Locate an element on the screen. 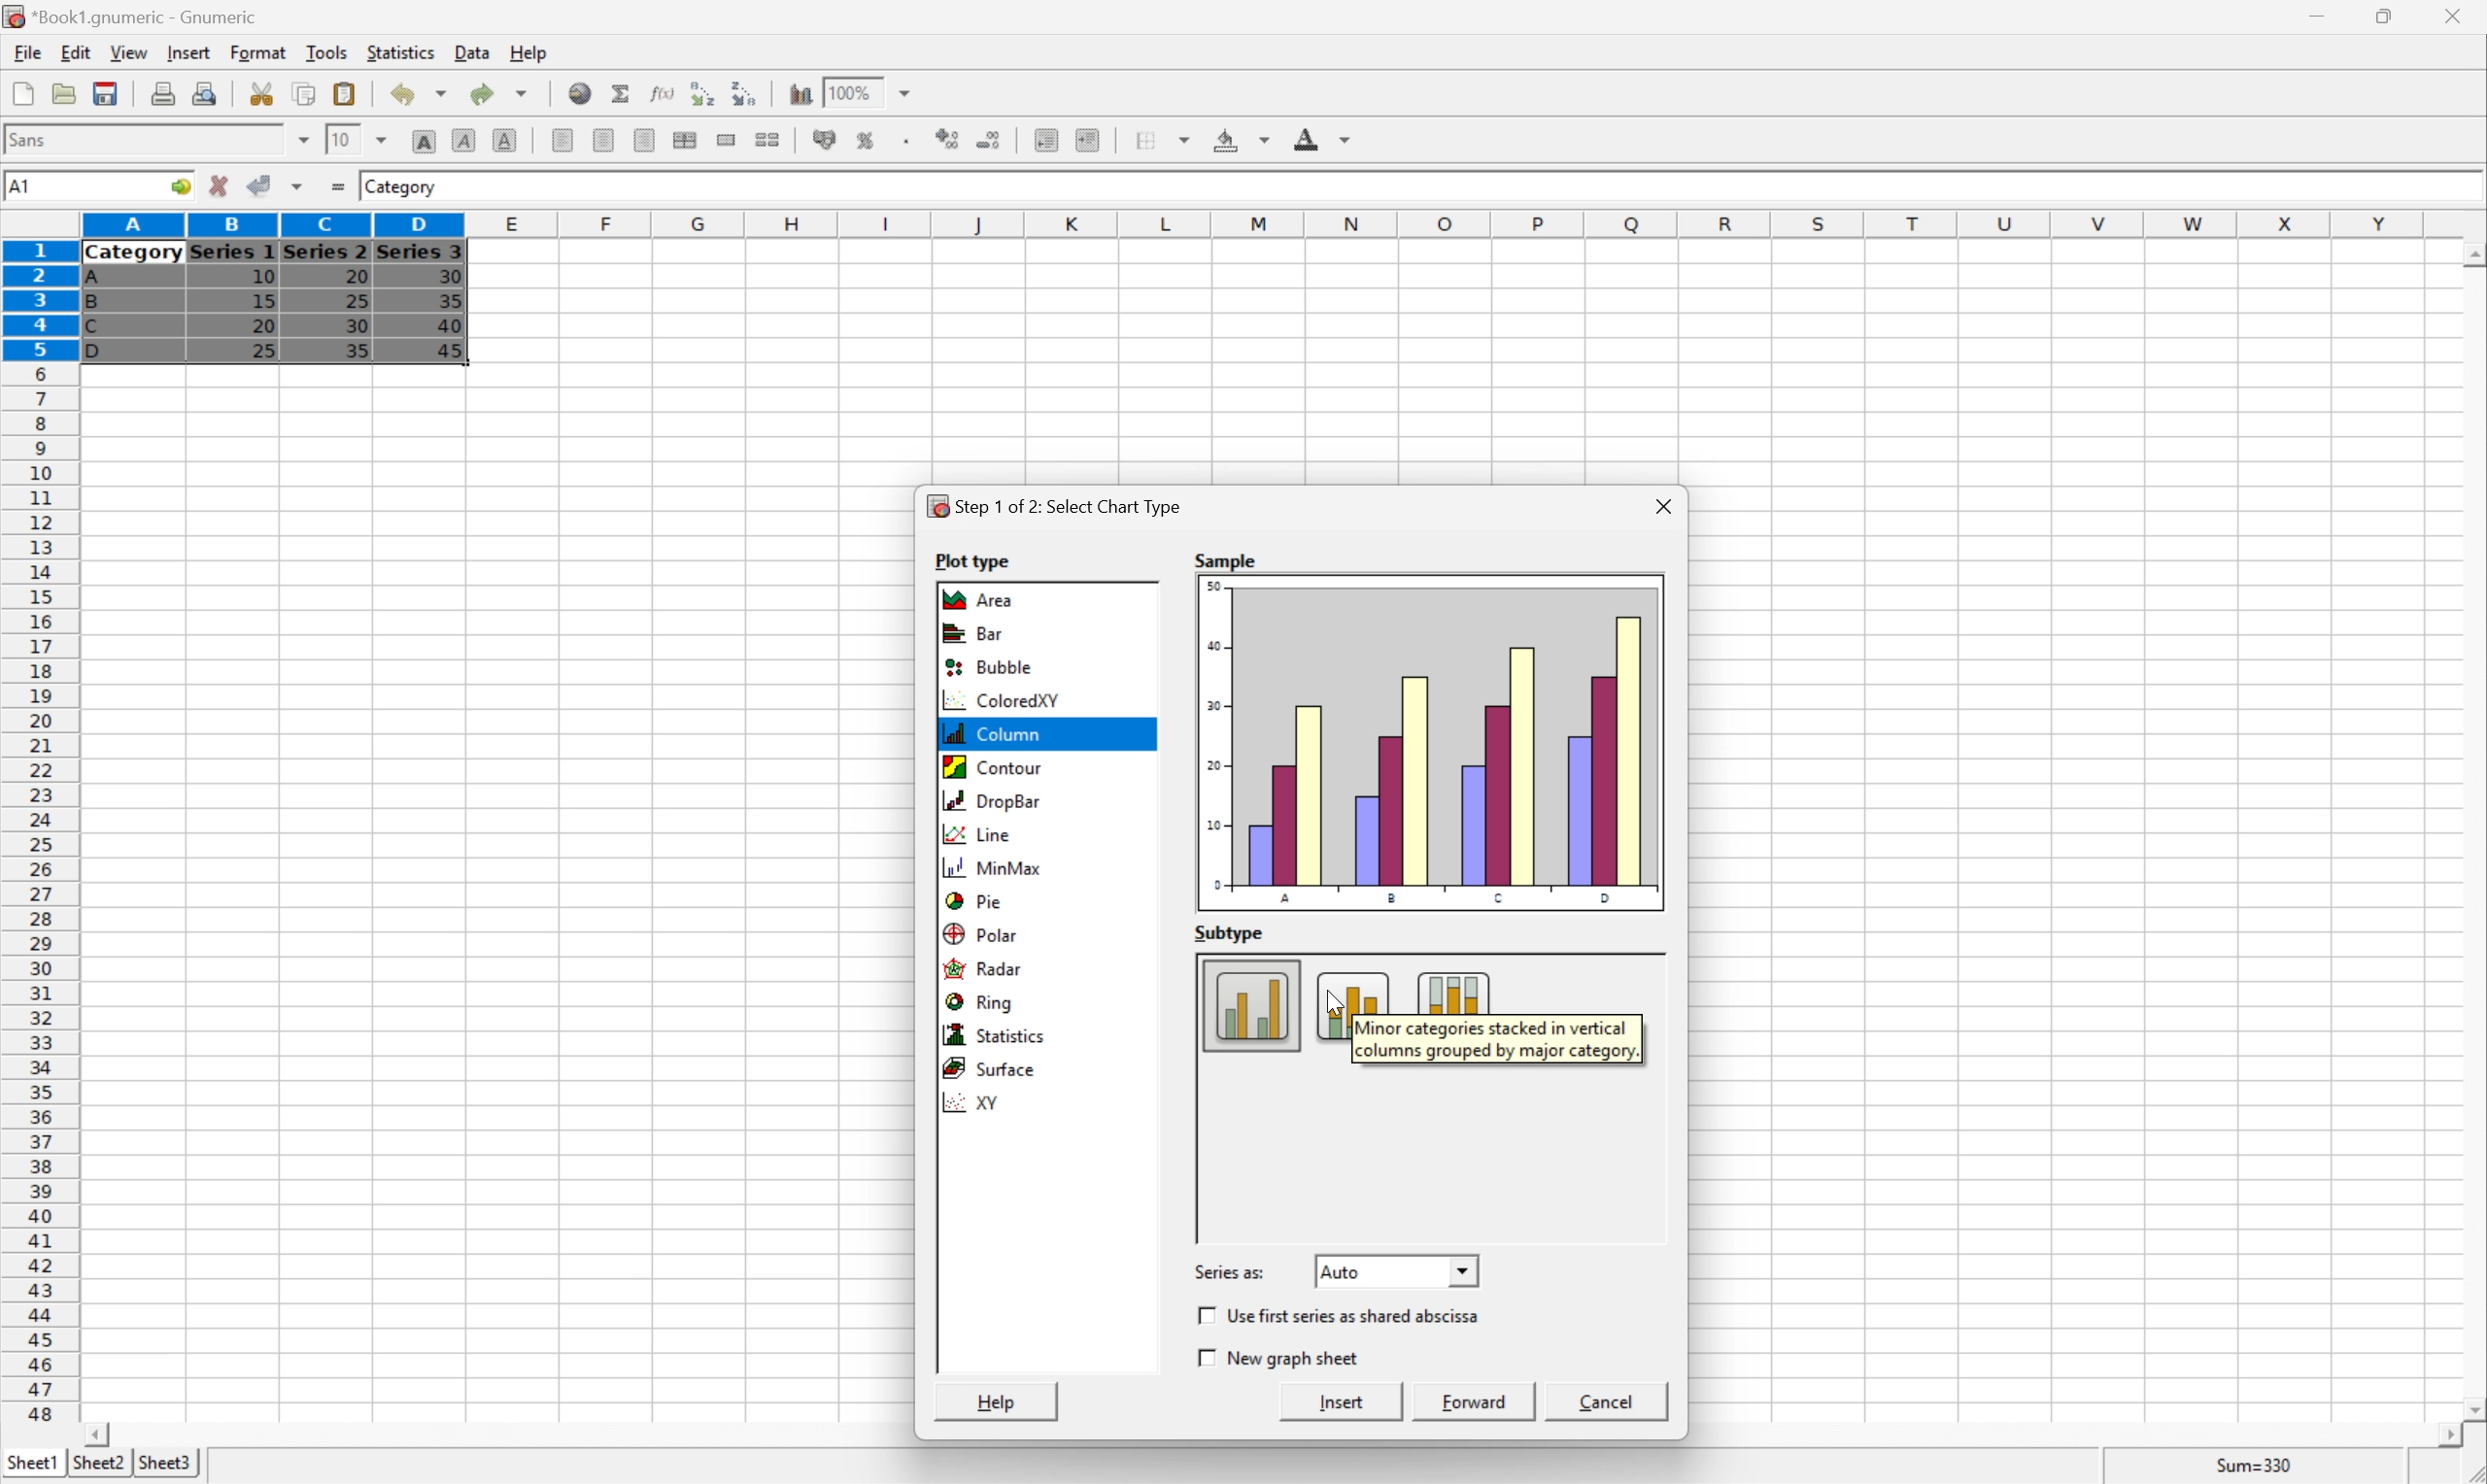 Image resolution: width=2487 pixels, height=1484 pixels. Step1 of 2: Select Chart Type is located at coordinates (1053, 505).